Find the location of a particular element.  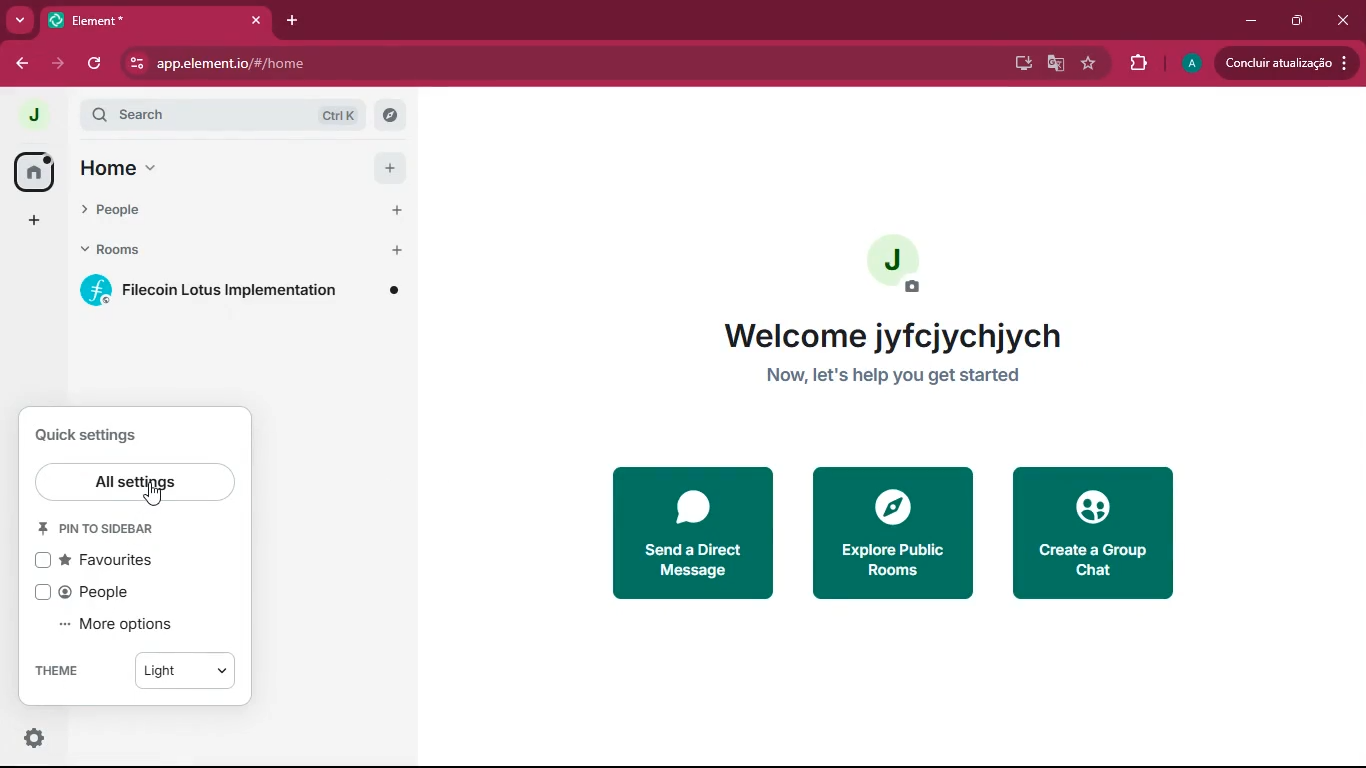

desktop is located at coordinates (1019, 63).